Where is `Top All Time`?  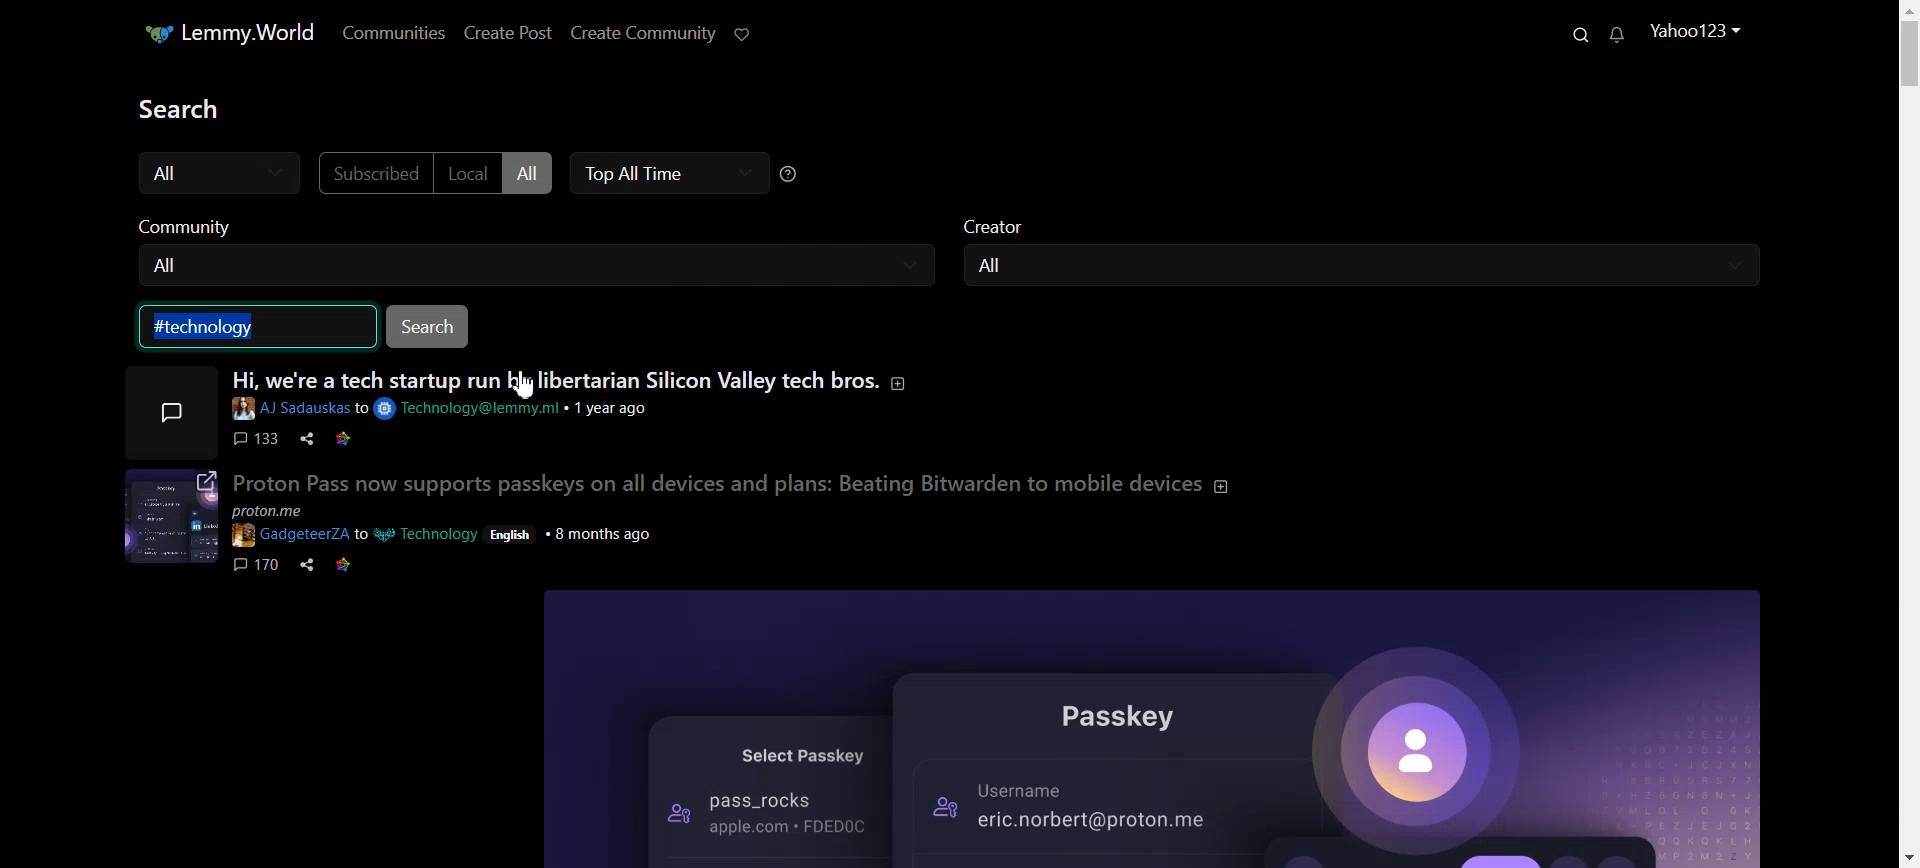
Top All Time is located at coordinates (675, 174).